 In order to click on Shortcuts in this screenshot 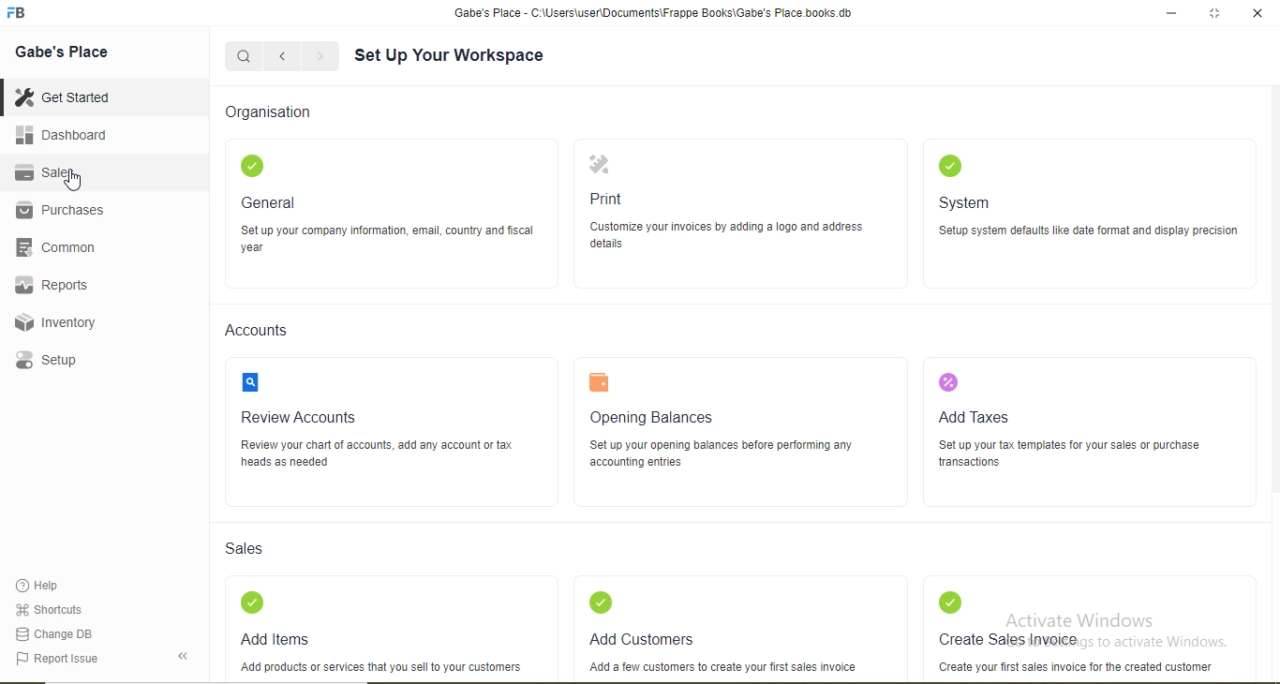, I will do `click(55, 610)`.